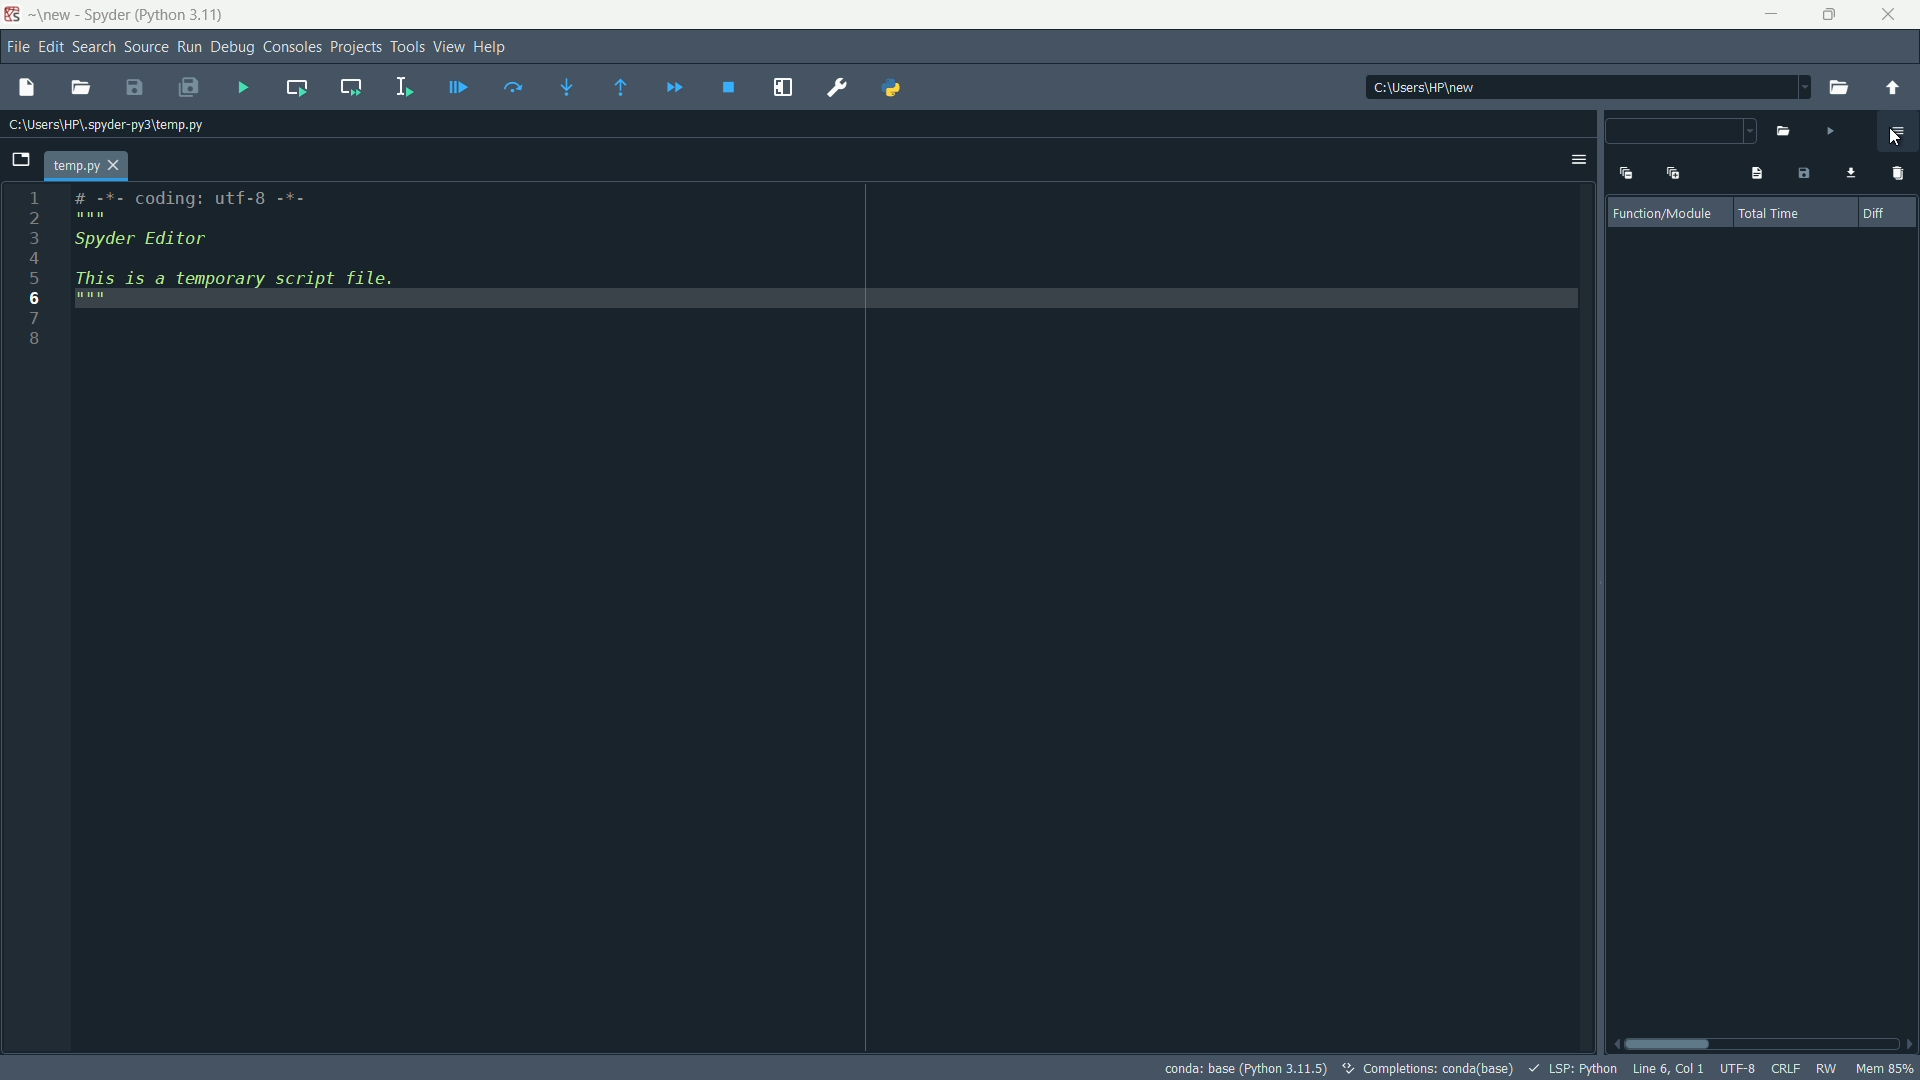 The image size is (1920, 1080). Describe the element at coordinates (514, 88) in the screenshot. I see `run current line` at that location.